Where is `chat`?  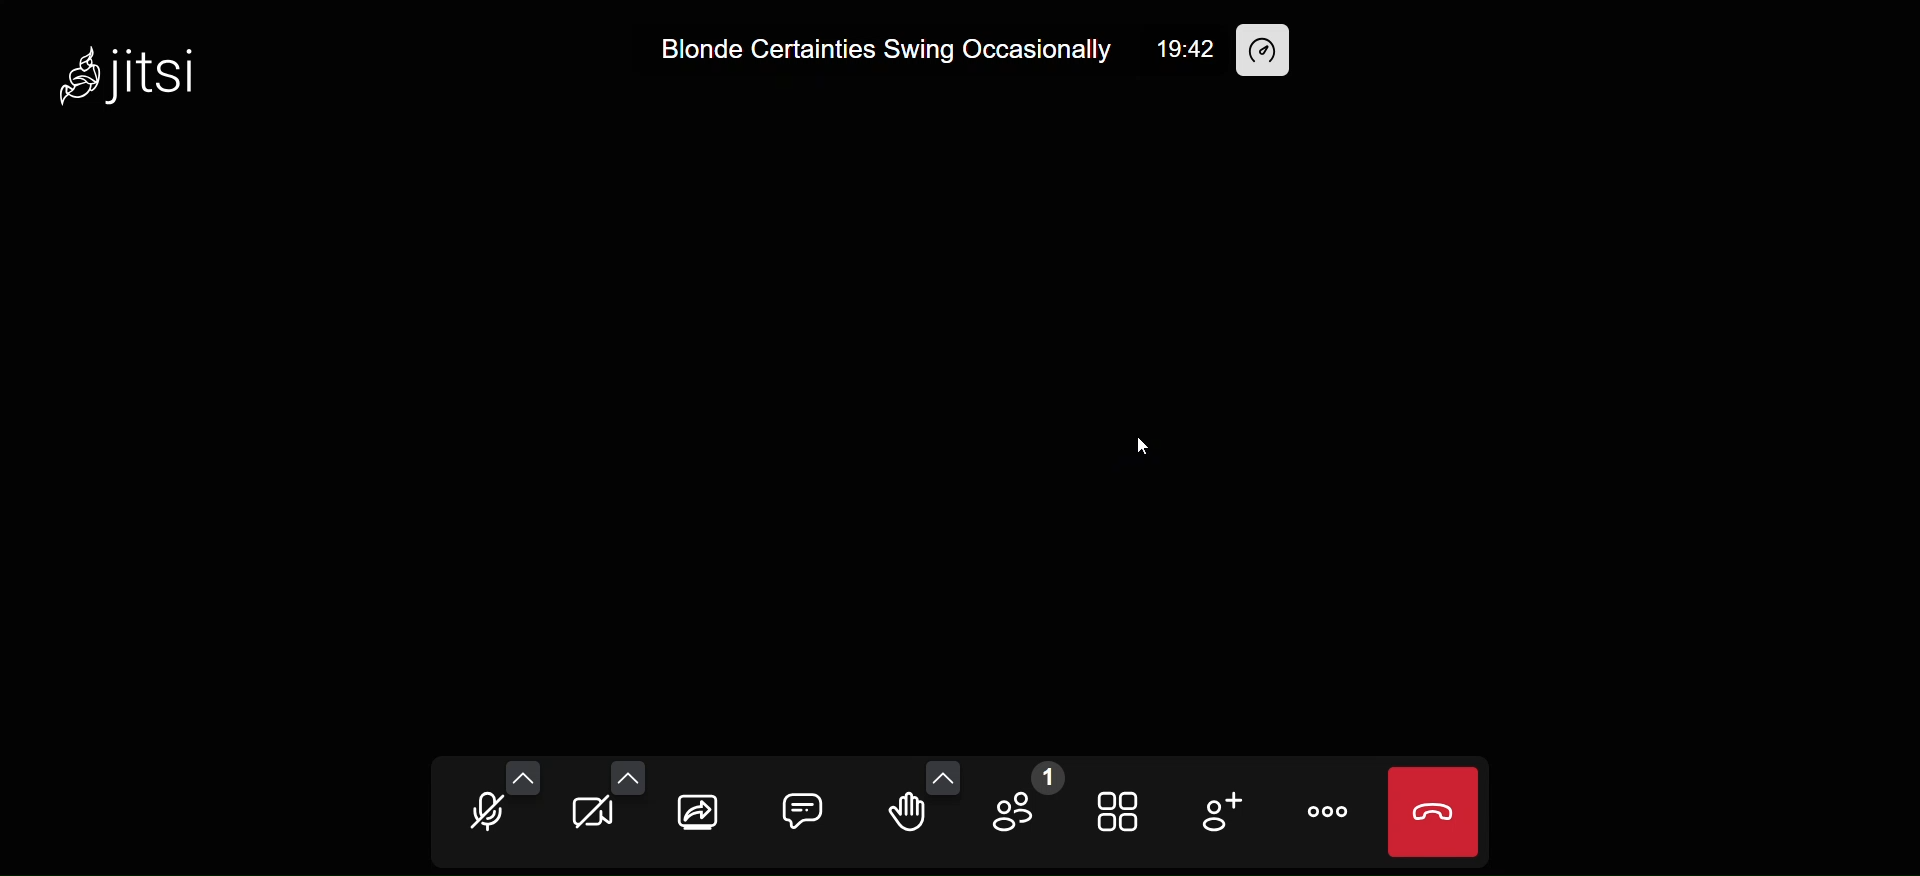
chat is located at coordinates (806, 809).